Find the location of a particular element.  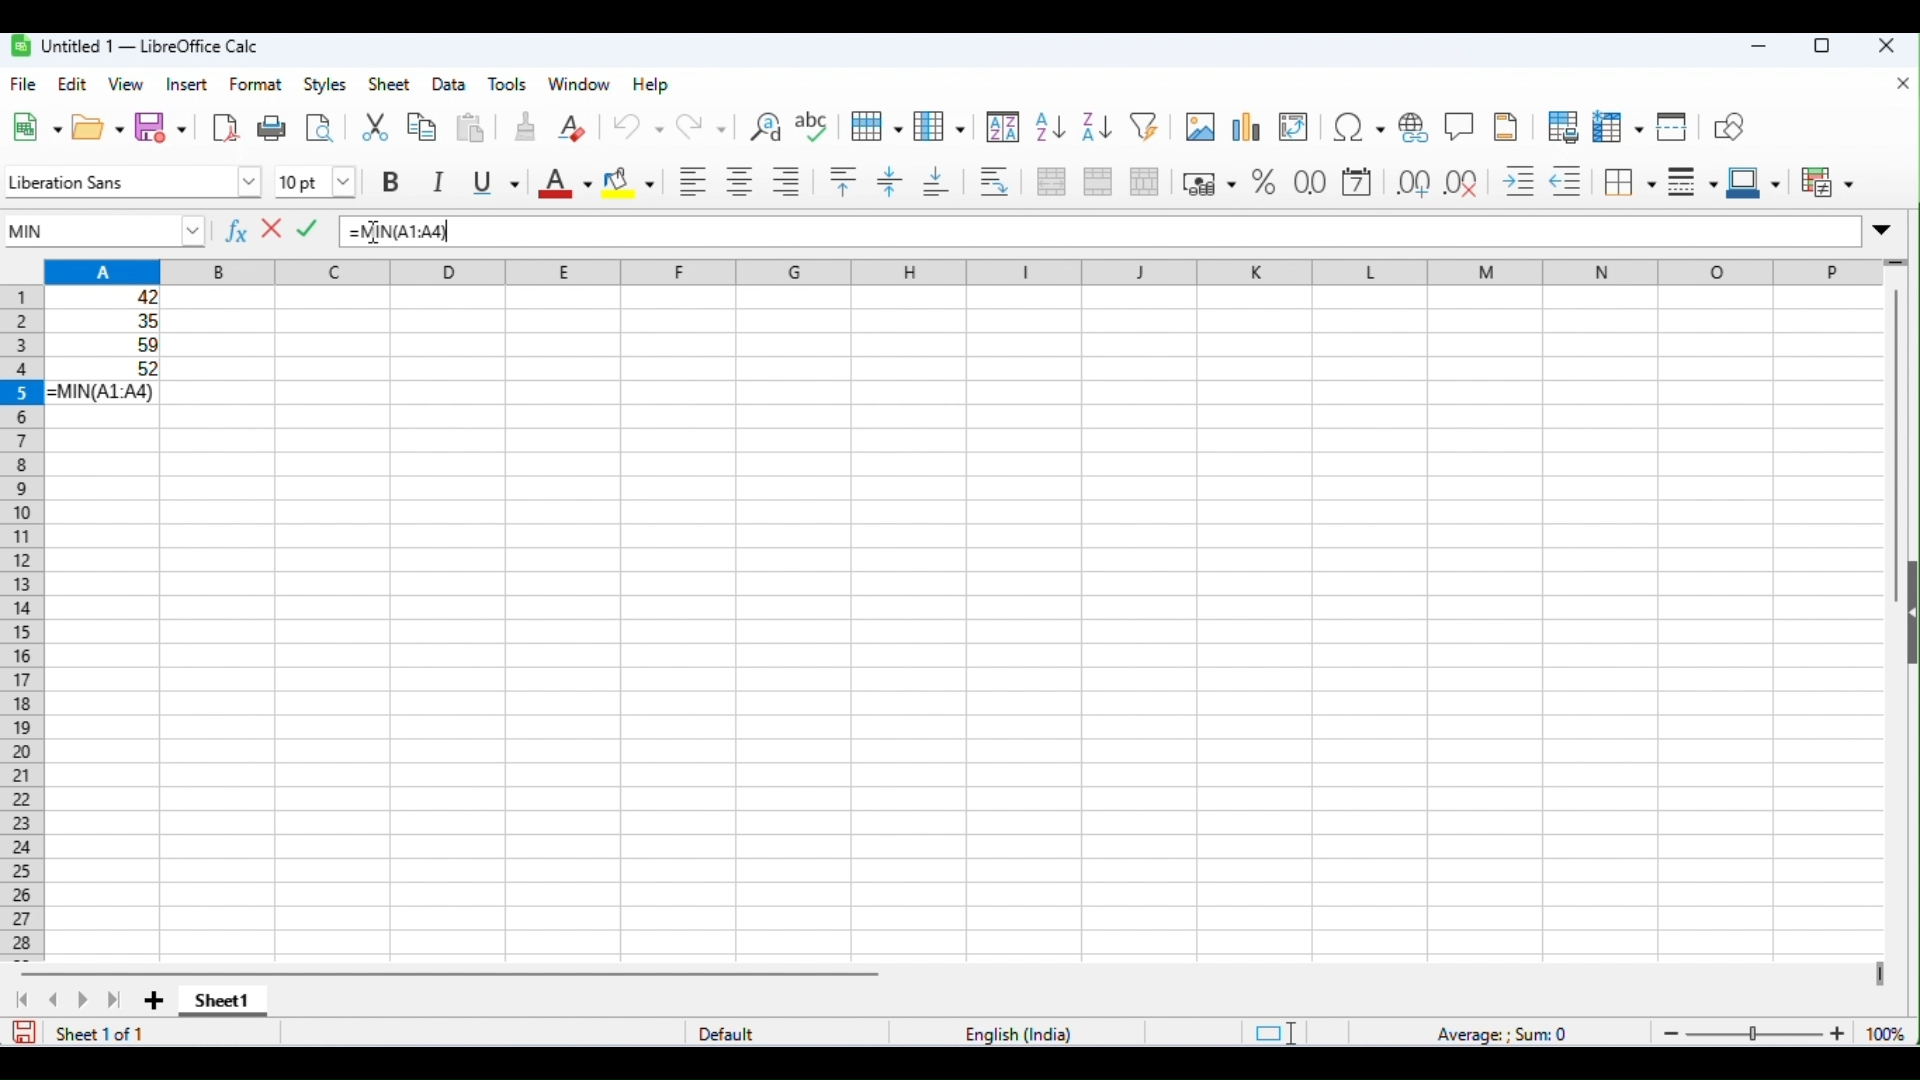

close is located at coordinates (1903, 85).